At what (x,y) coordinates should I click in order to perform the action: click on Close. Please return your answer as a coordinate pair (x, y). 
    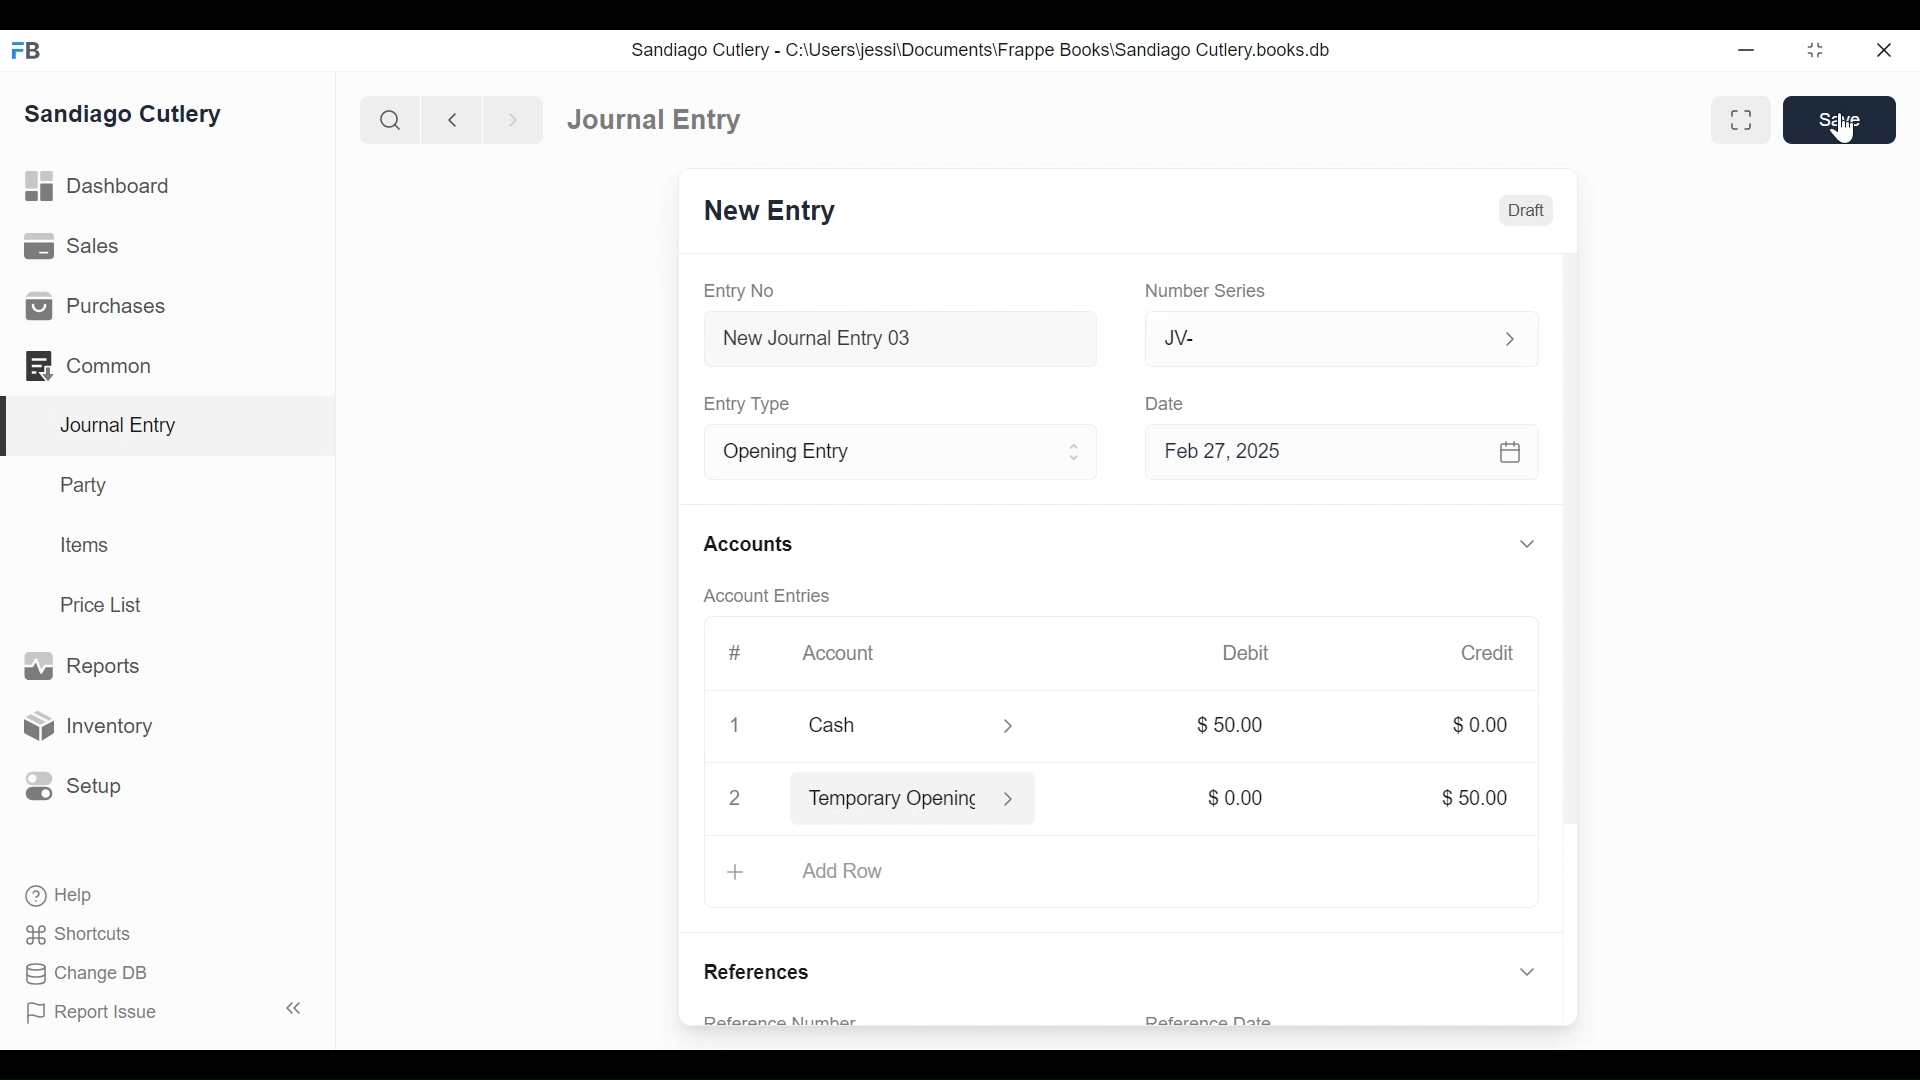
    Looking at the image, I should click on (735, 799).